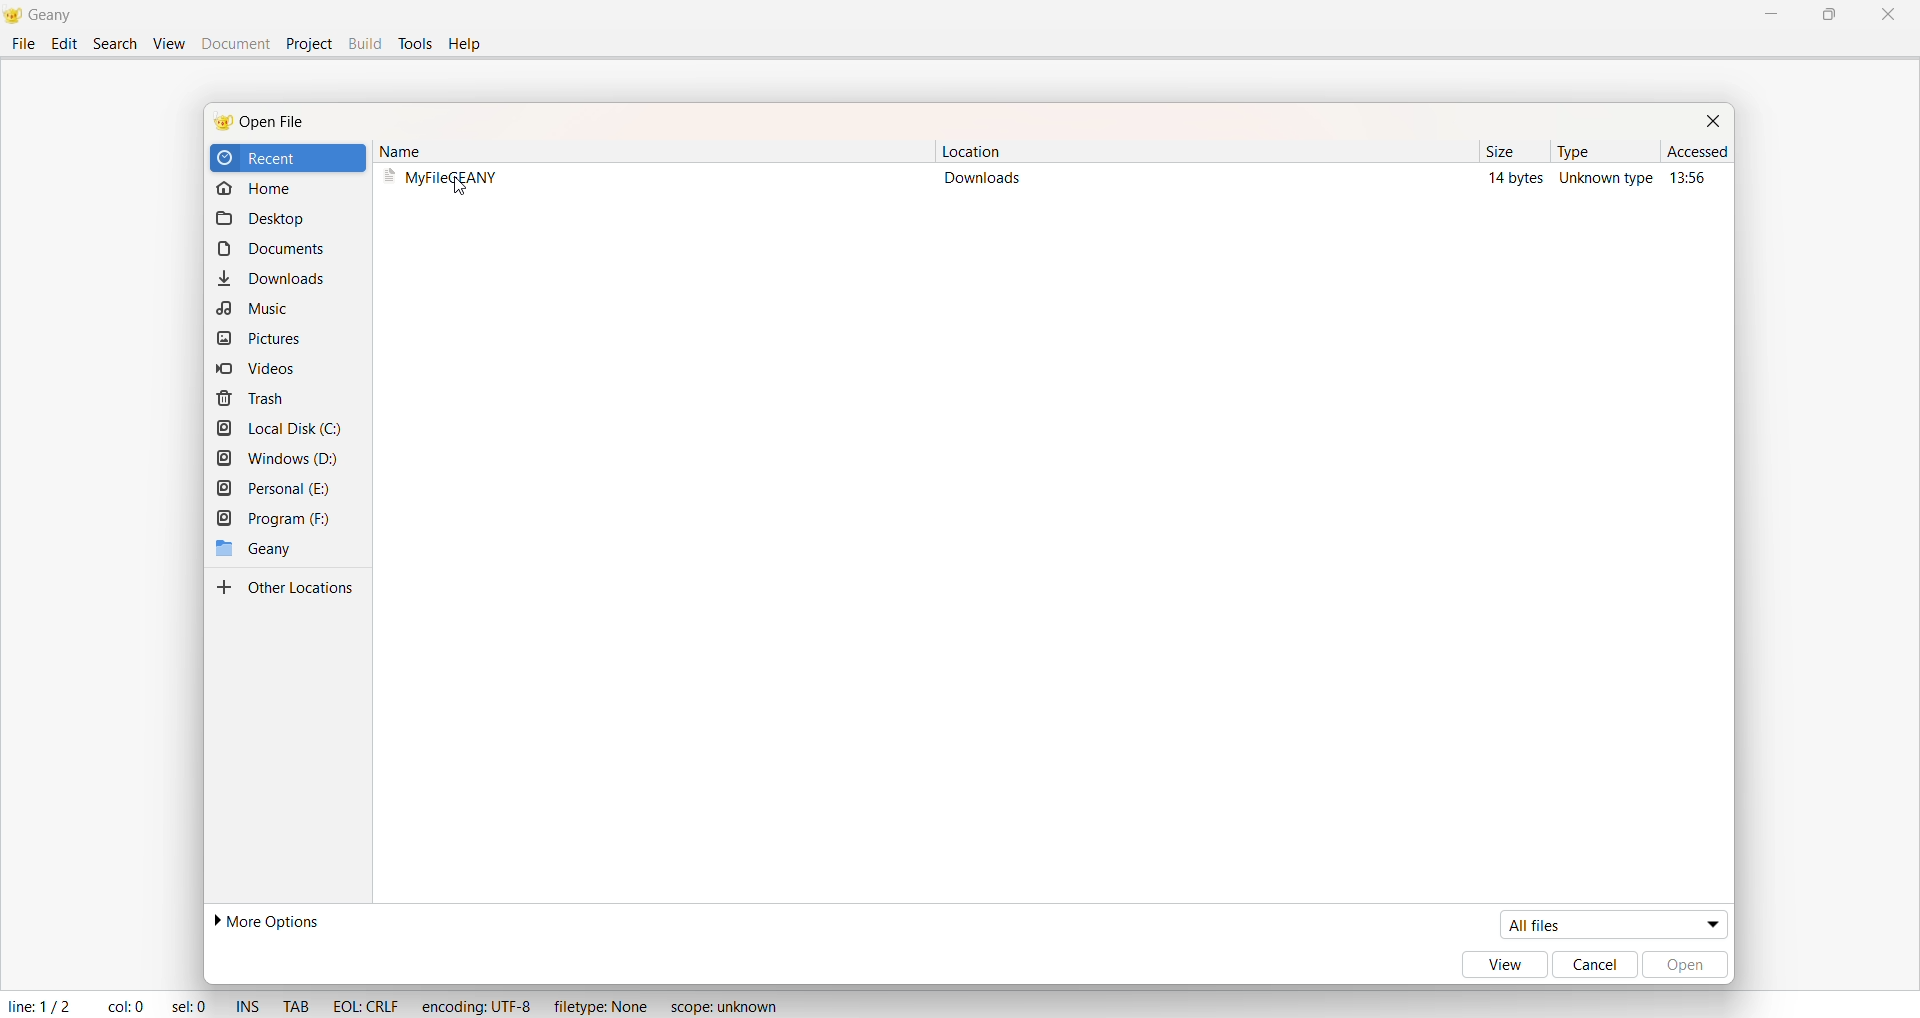  I want to click on pictures, so click(260, 339).